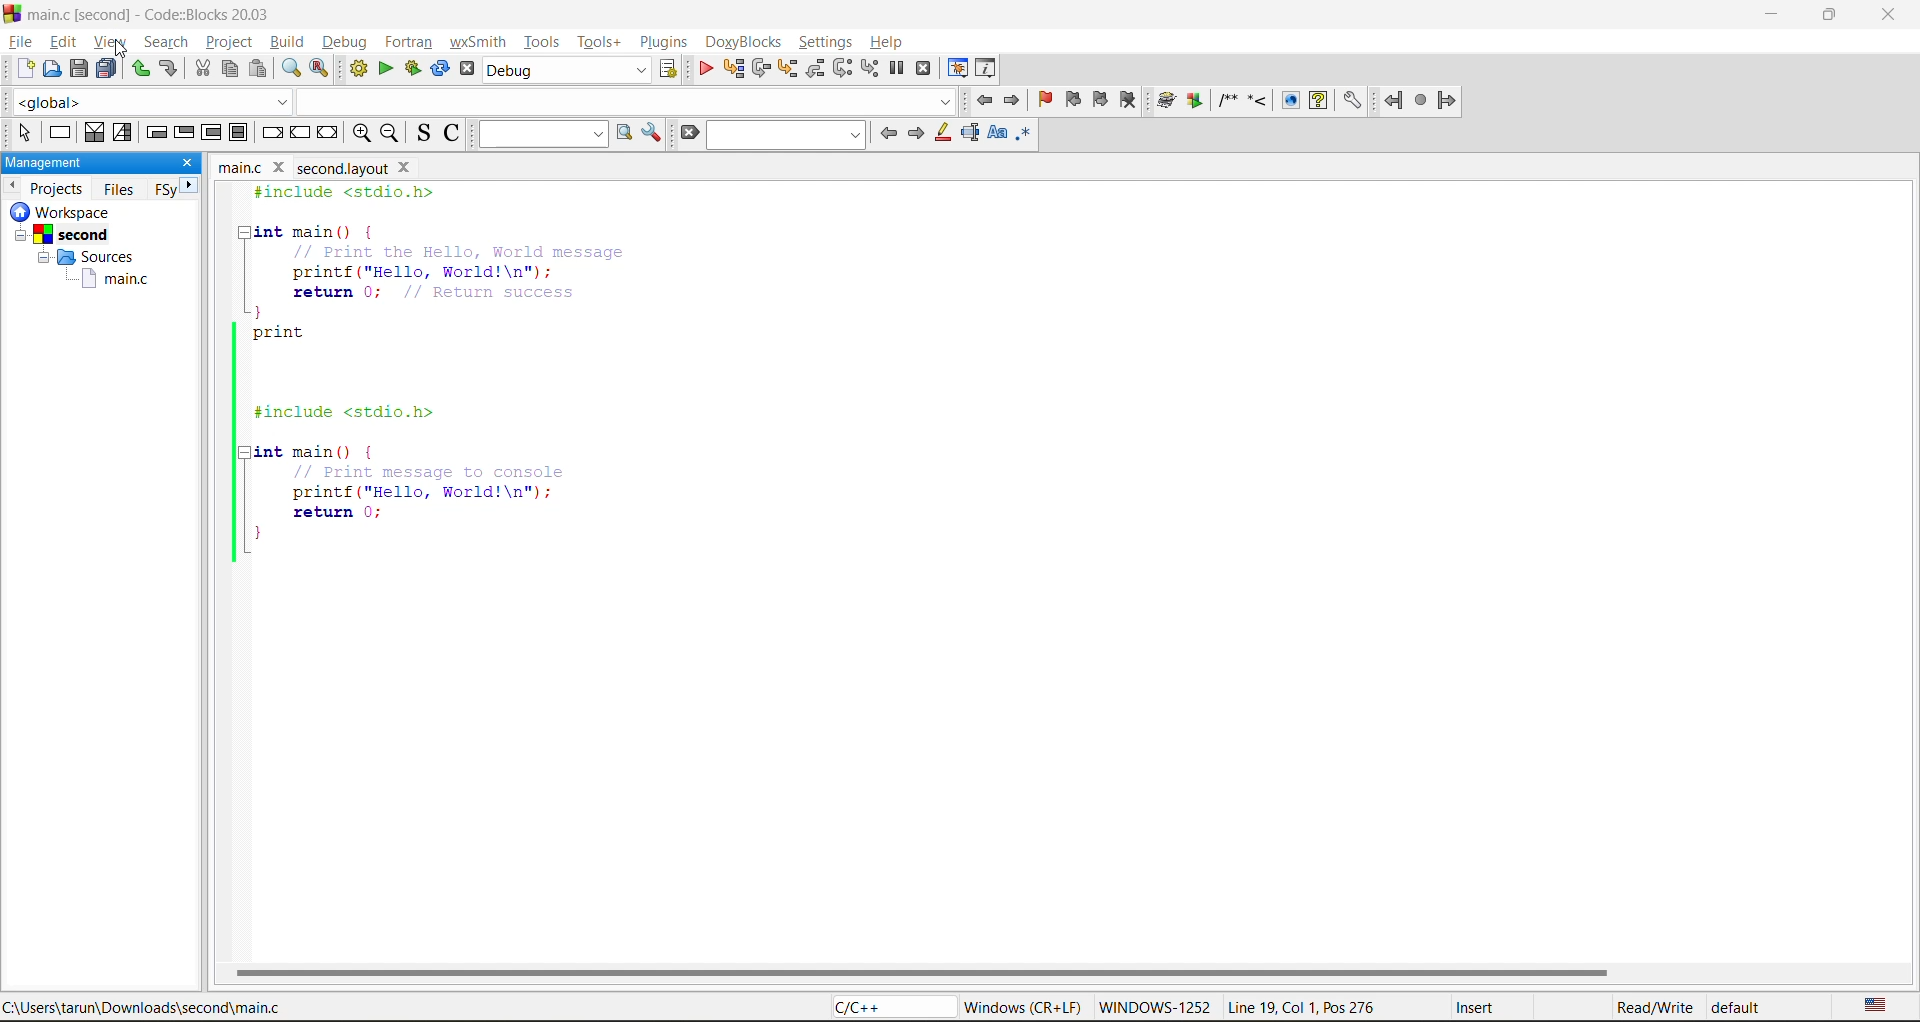 This screenshot has height=1022, width=1920. Describe the element at coordinates (706, 69) in the screenshot. I see `debug` at that location.